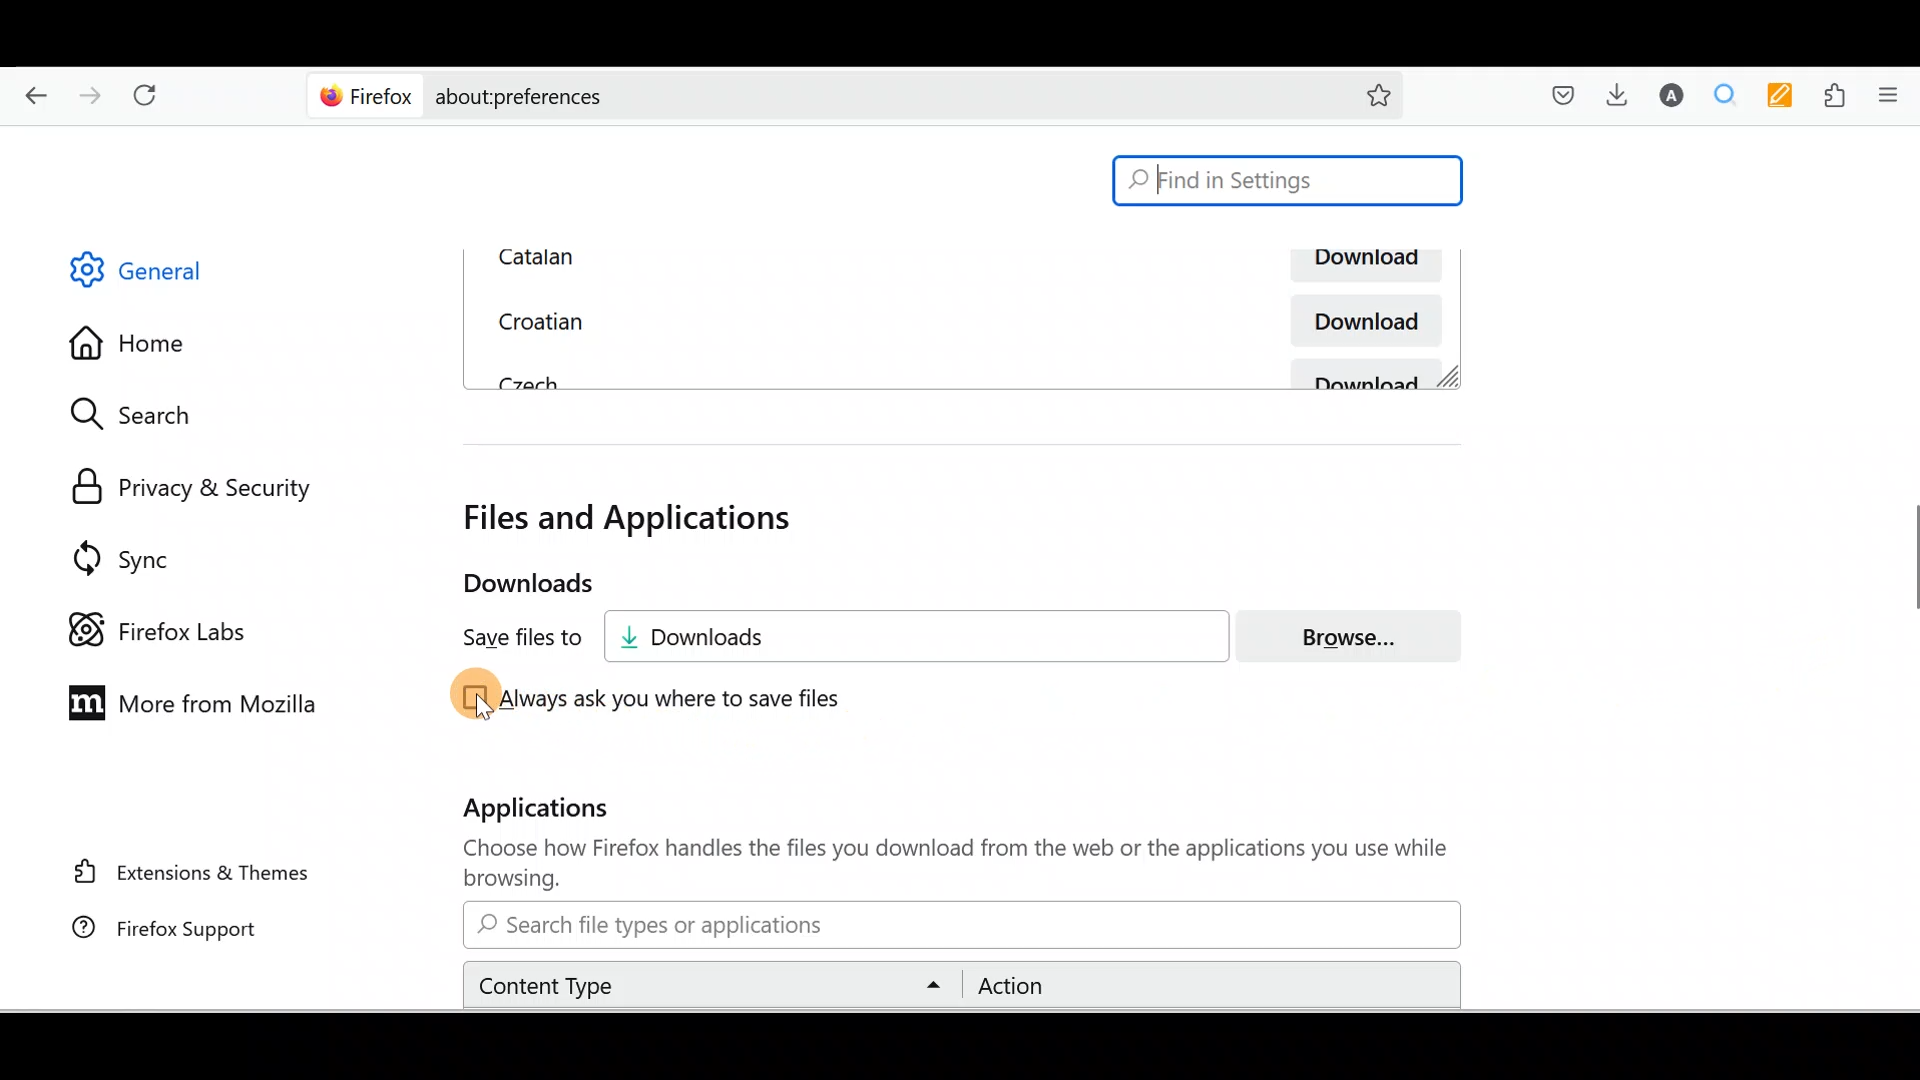 The height and width of the screenshot is (1080, 1920). What do you see at coordinates (657, 699) in the screenshot?
I see `Click here to be prompted to ask where to save files` at bounding box center [657, 699].